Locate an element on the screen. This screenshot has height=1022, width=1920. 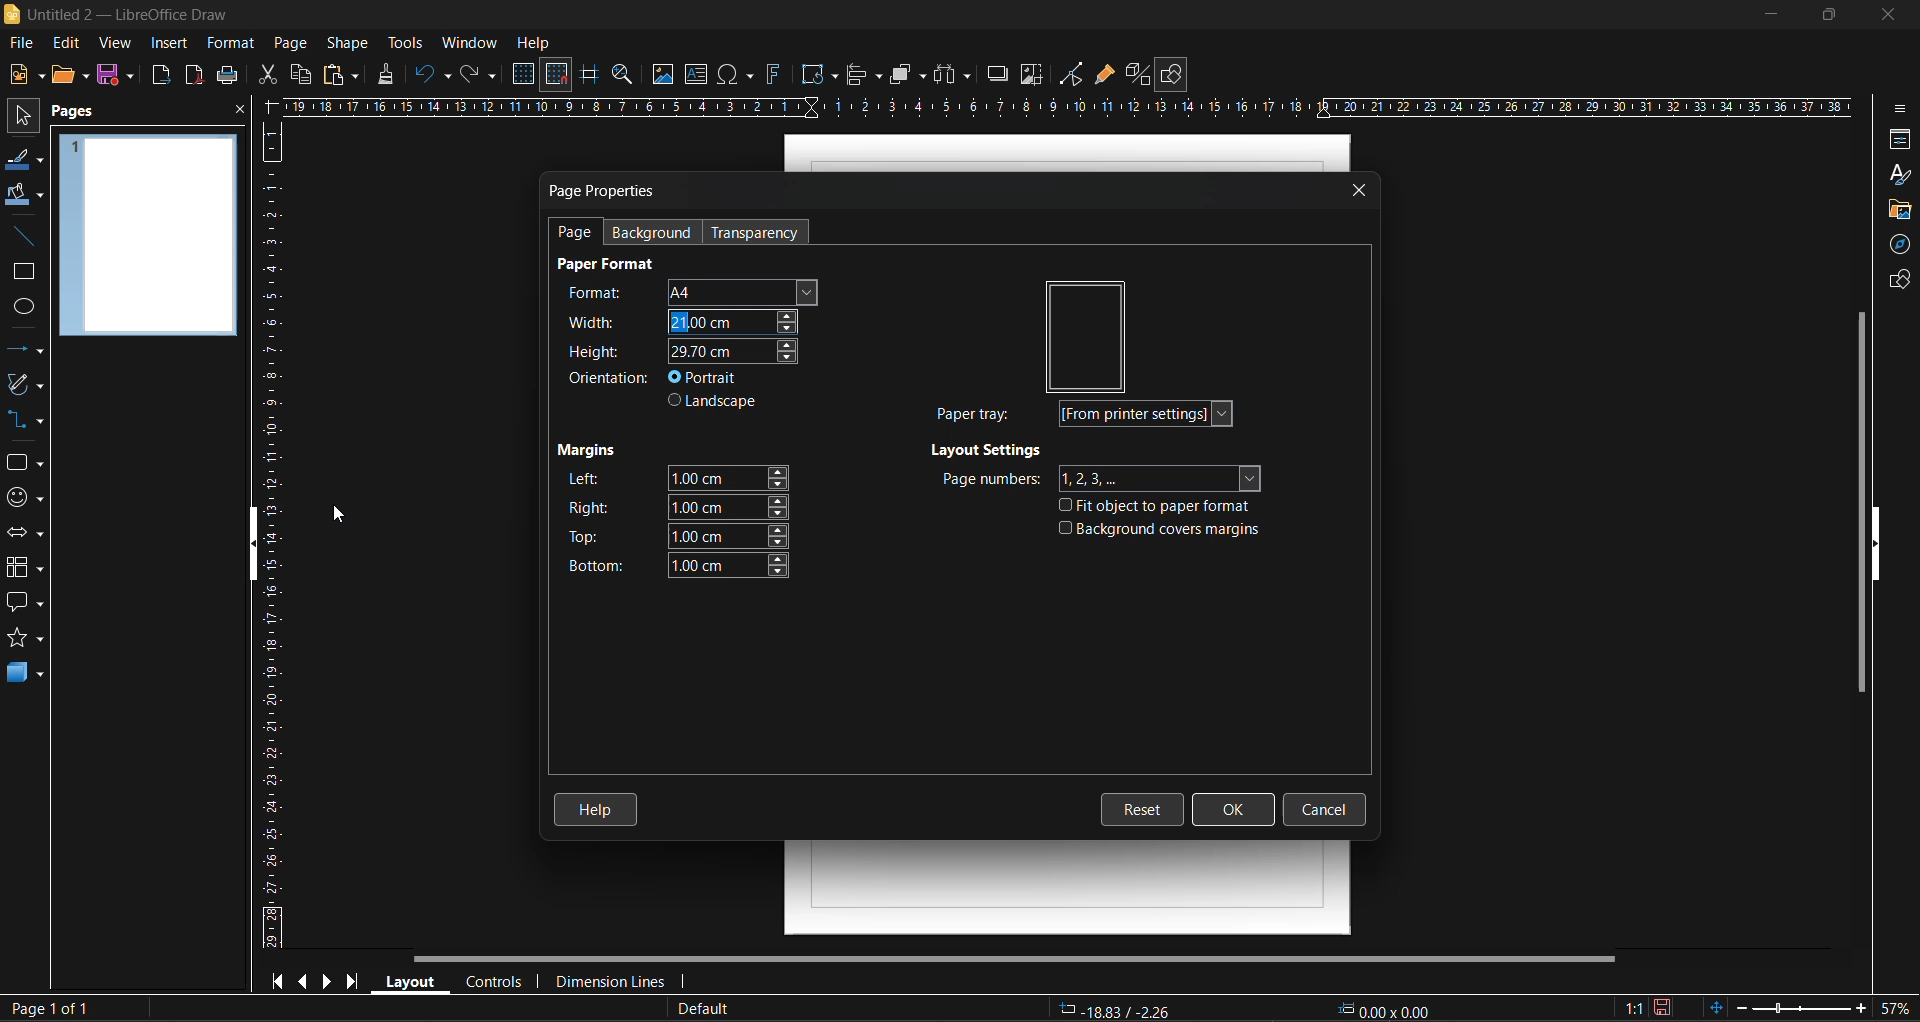
redo is located at coordinates (480, 74).